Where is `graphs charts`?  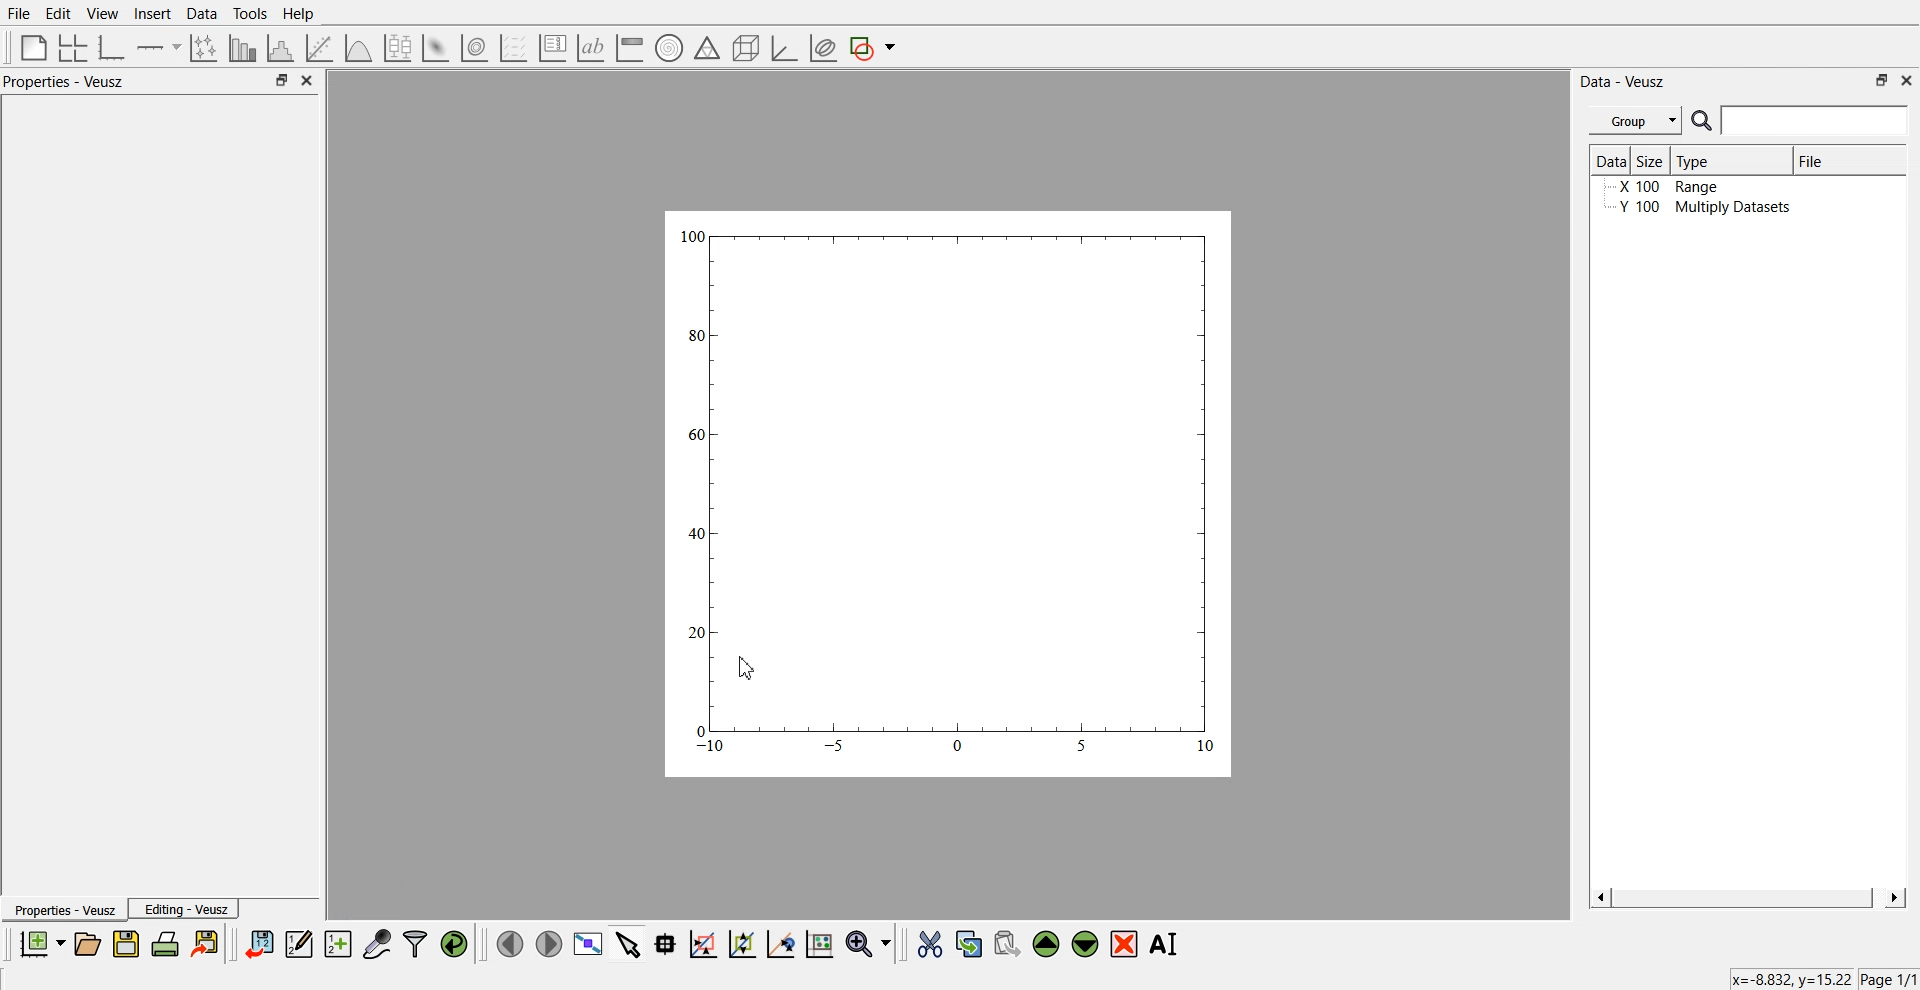 graphs charts is located at coordinates (949, 492).